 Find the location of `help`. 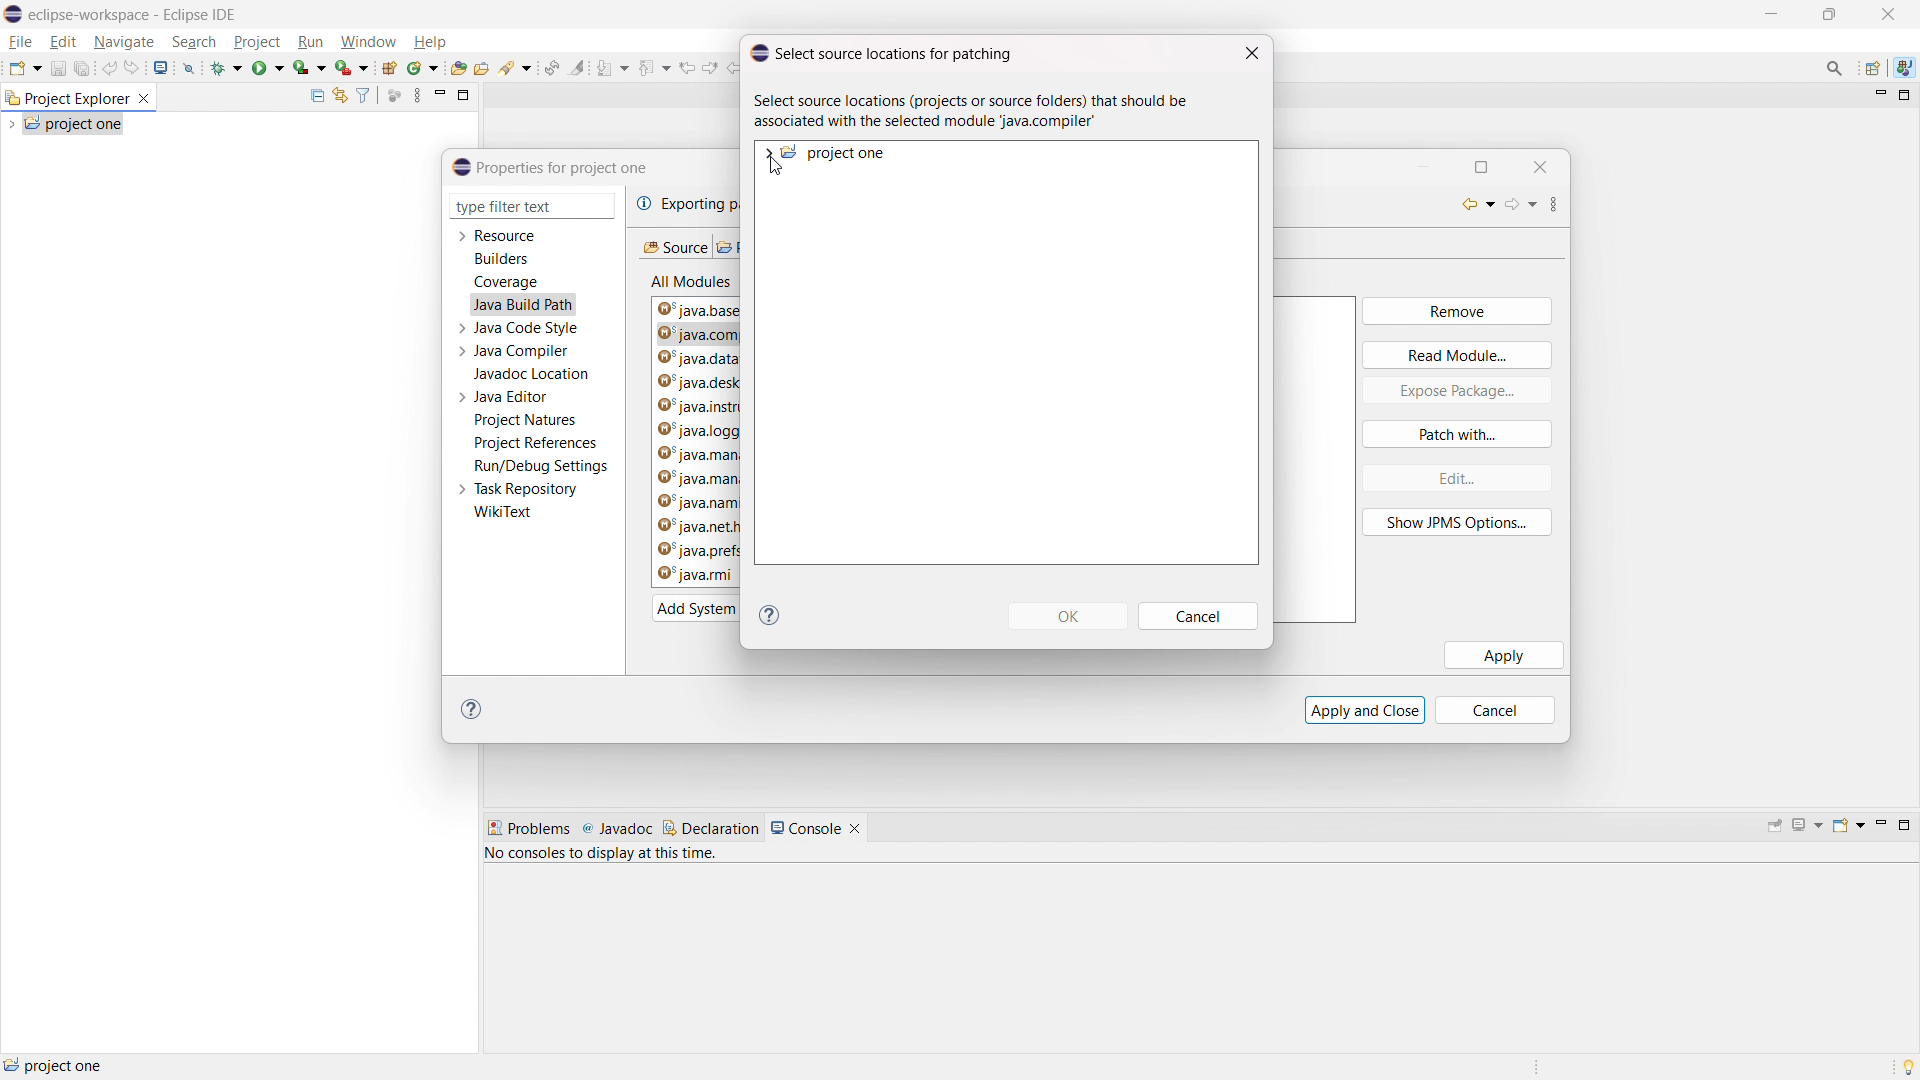

help is located at coordinates (770, 615).